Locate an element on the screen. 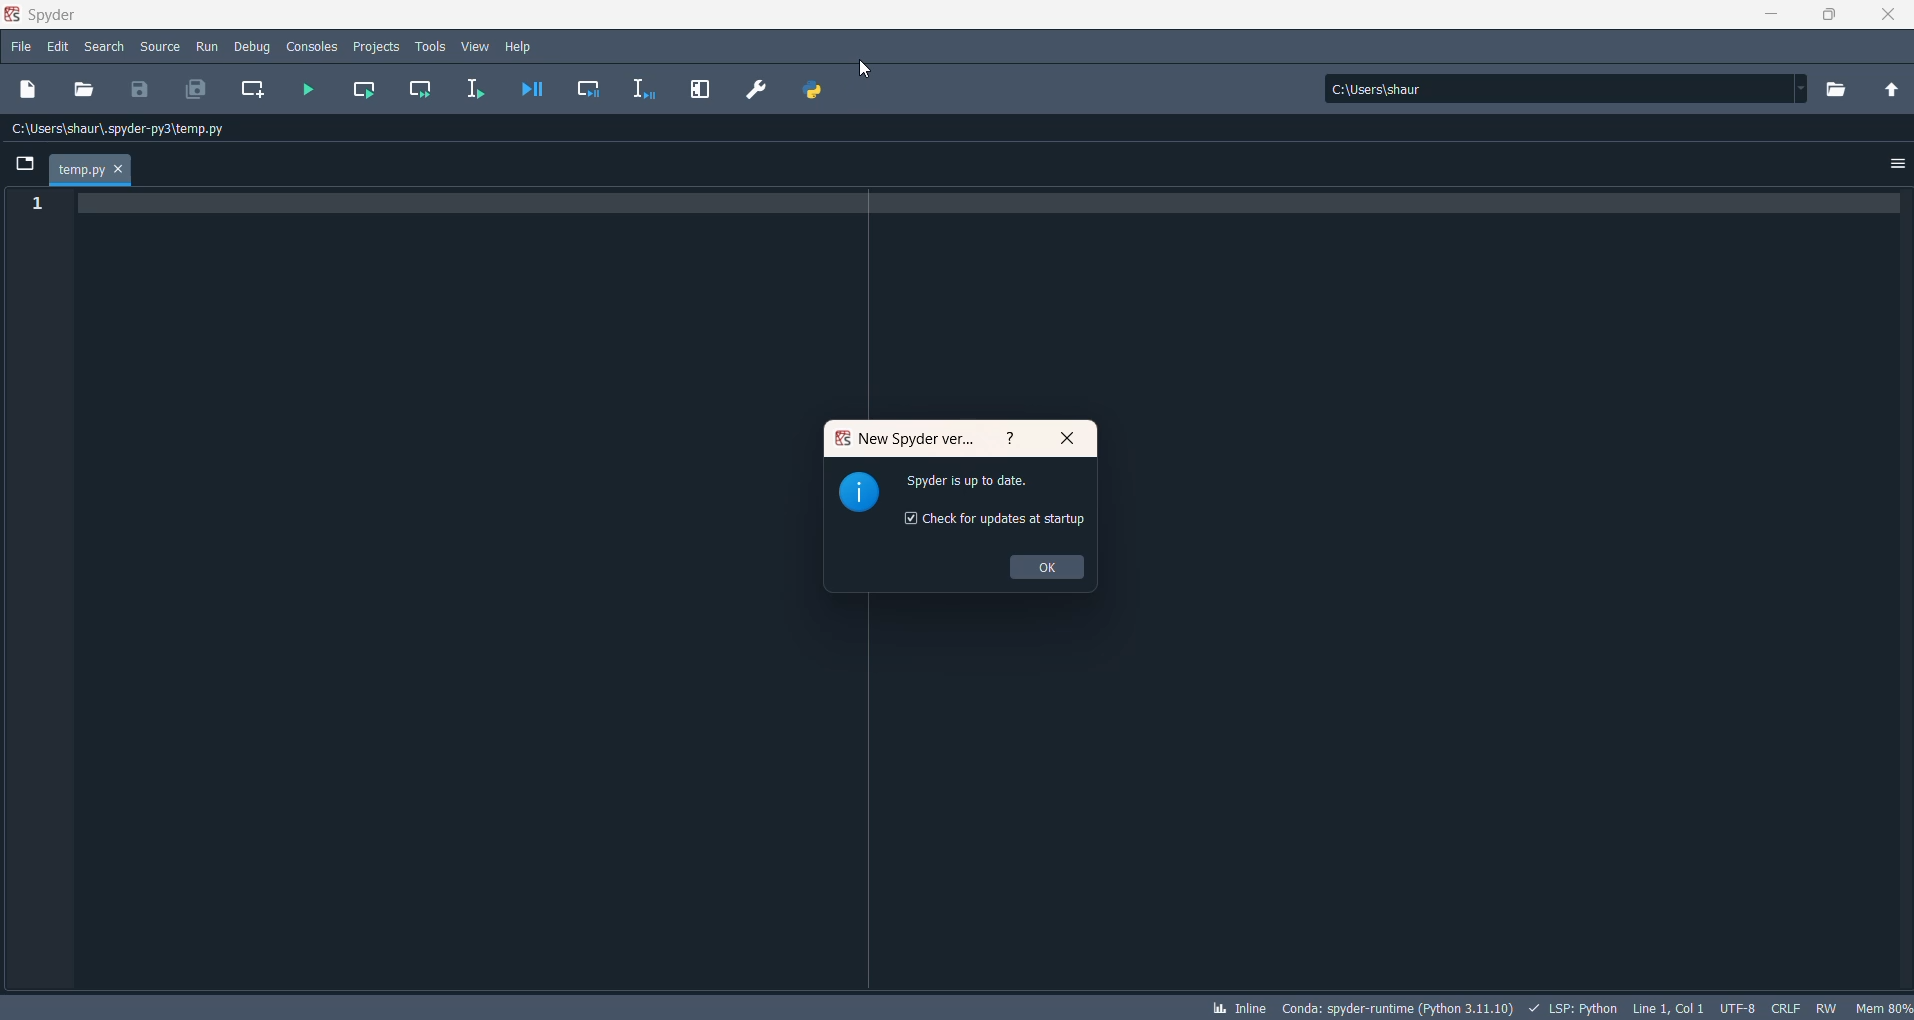 This screenshot has width=1914, height=1020. code writing pad is located at coordinates (995, 302).